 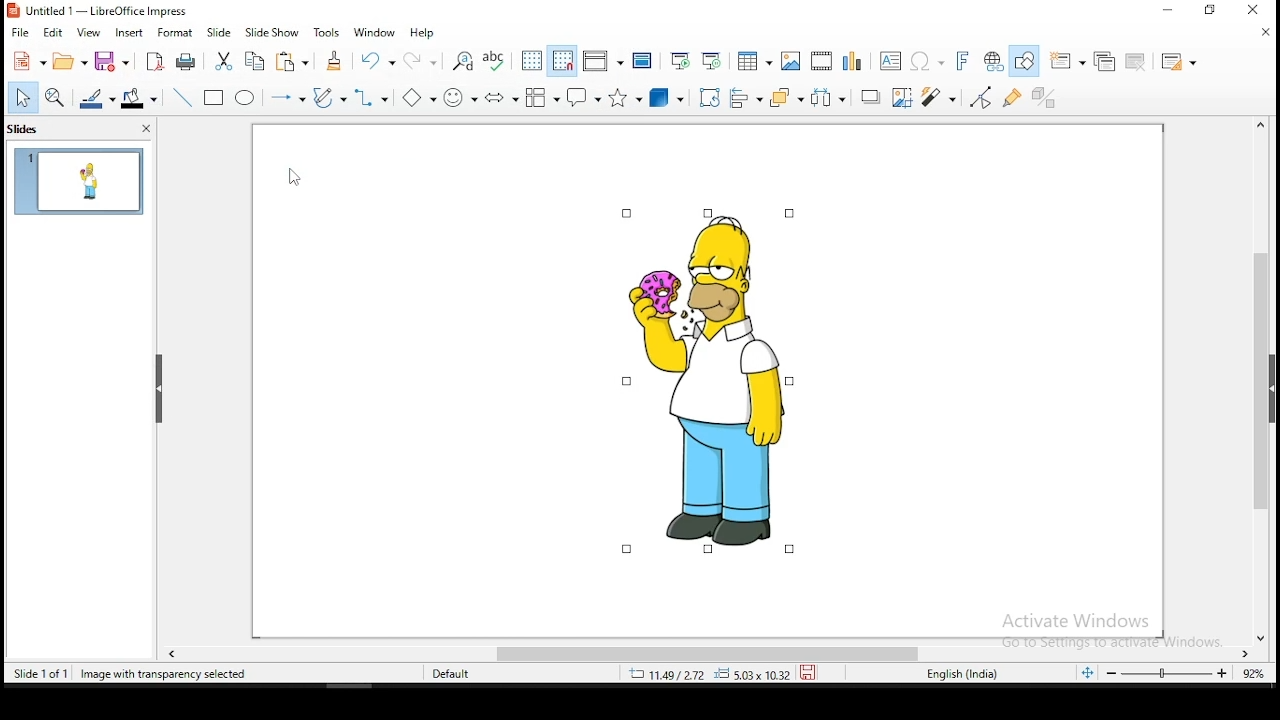 I want to click on scroll down, so click(x=1268, y=642).